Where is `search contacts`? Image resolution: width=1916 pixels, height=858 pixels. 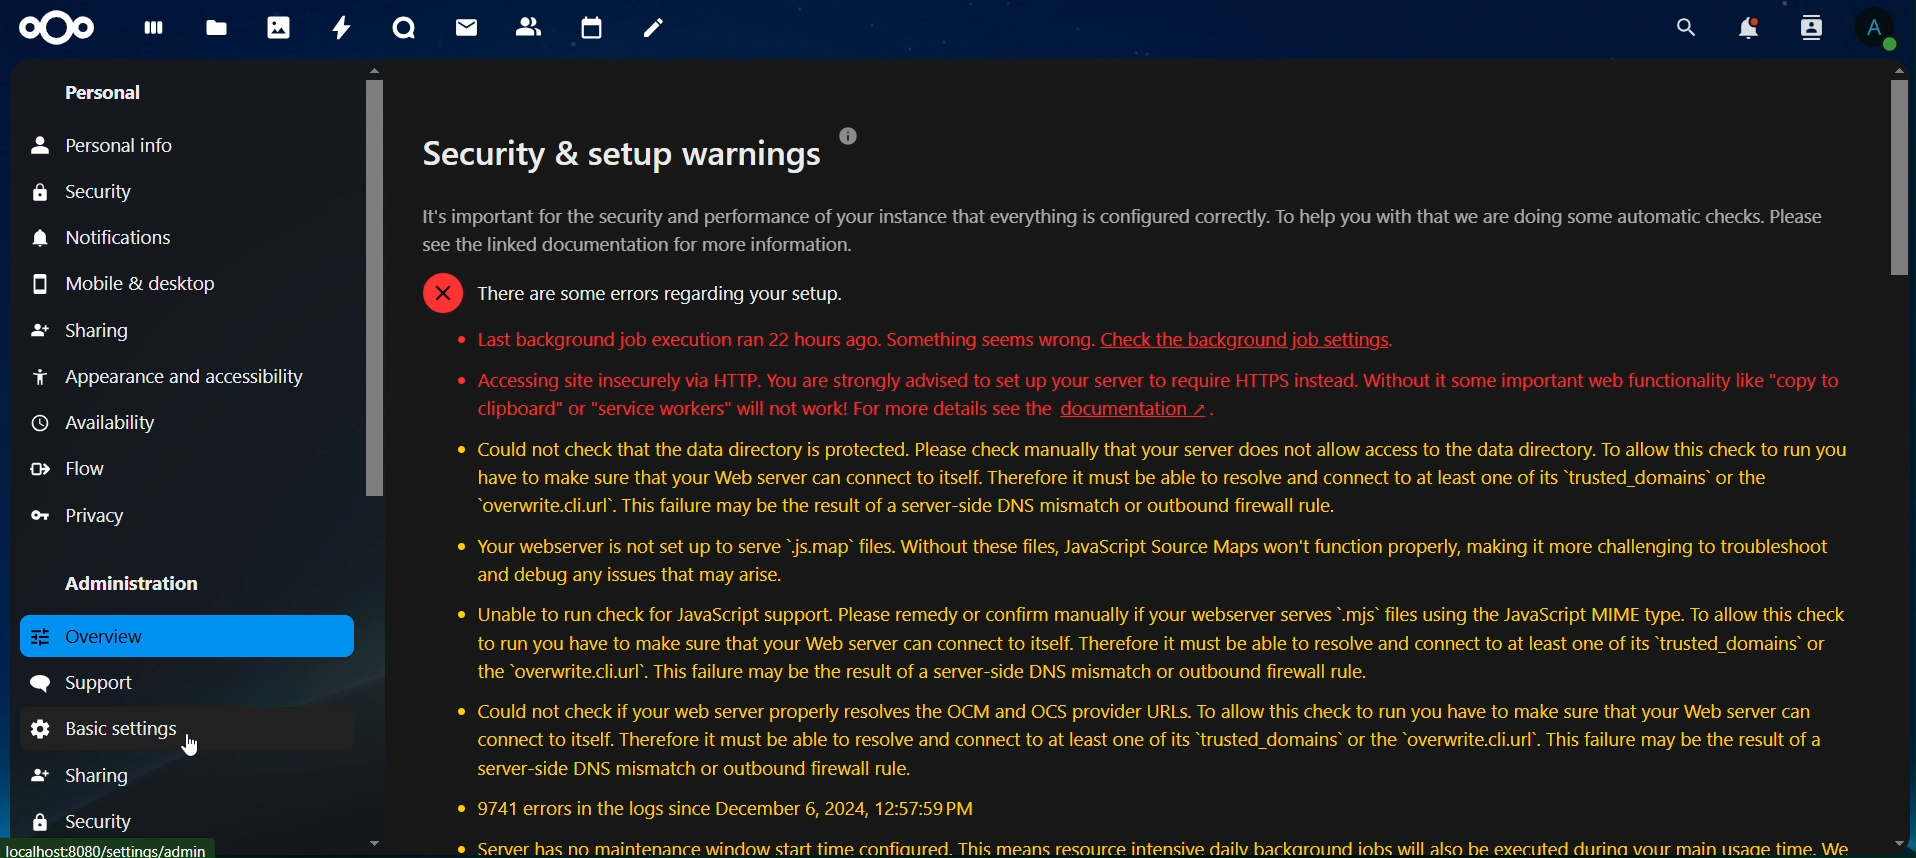
search contacts is located at coordinates (1803, 27).